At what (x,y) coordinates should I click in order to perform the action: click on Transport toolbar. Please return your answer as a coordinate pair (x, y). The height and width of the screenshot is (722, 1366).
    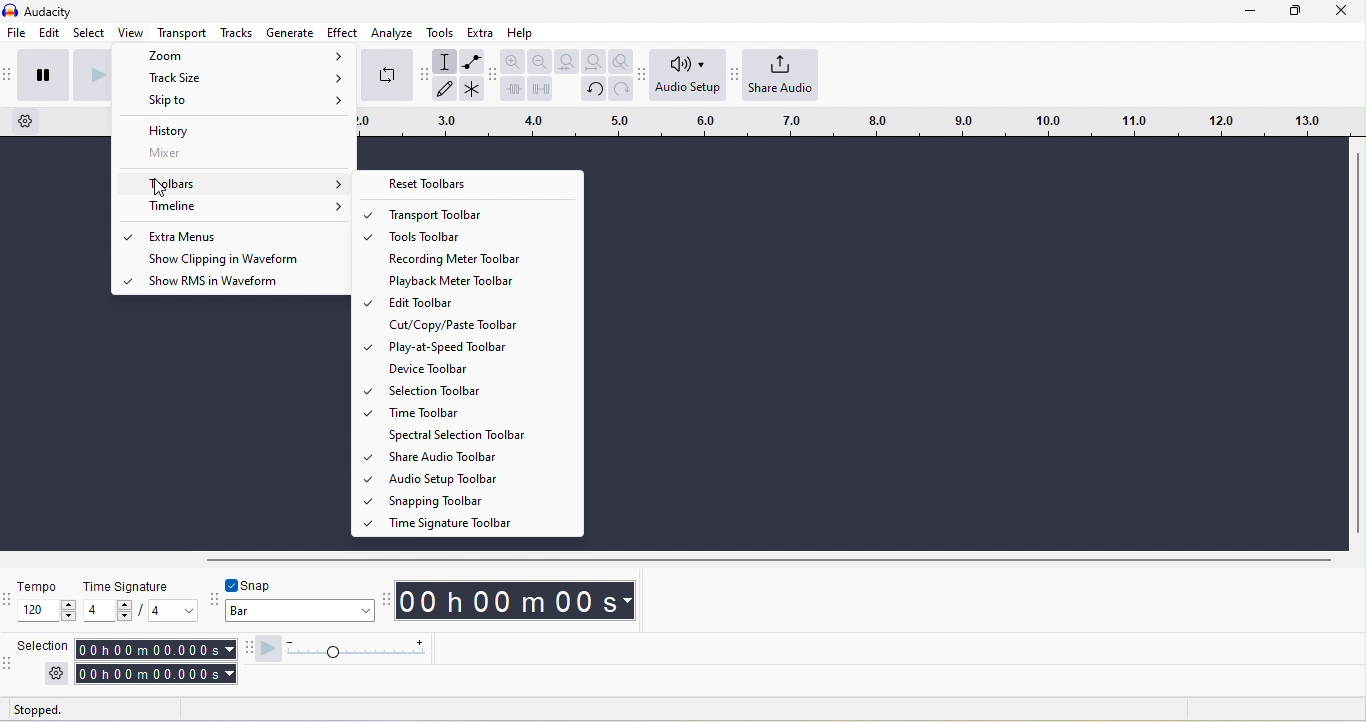
    Looking at the image, I should click on (481, 214).